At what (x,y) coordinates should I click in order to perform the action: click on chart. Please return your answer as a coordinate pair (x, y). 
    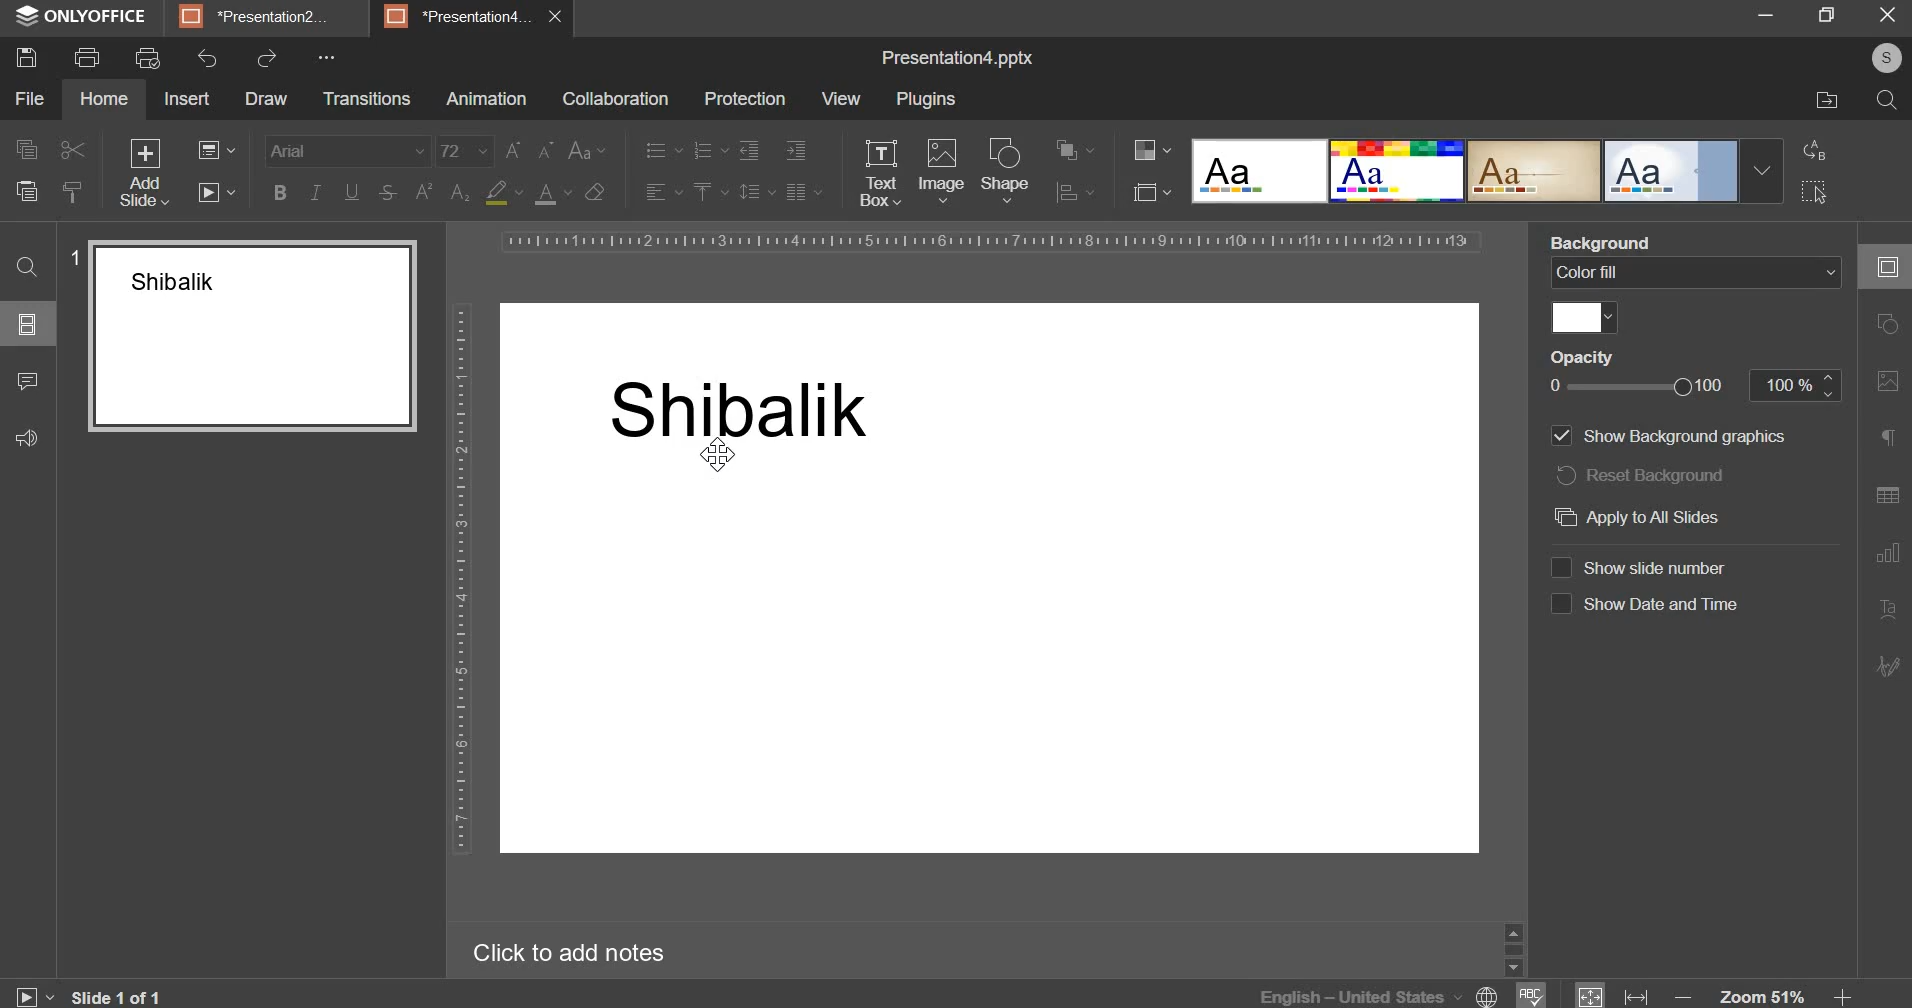
    Looking at the image, I should click on (1883, 561).